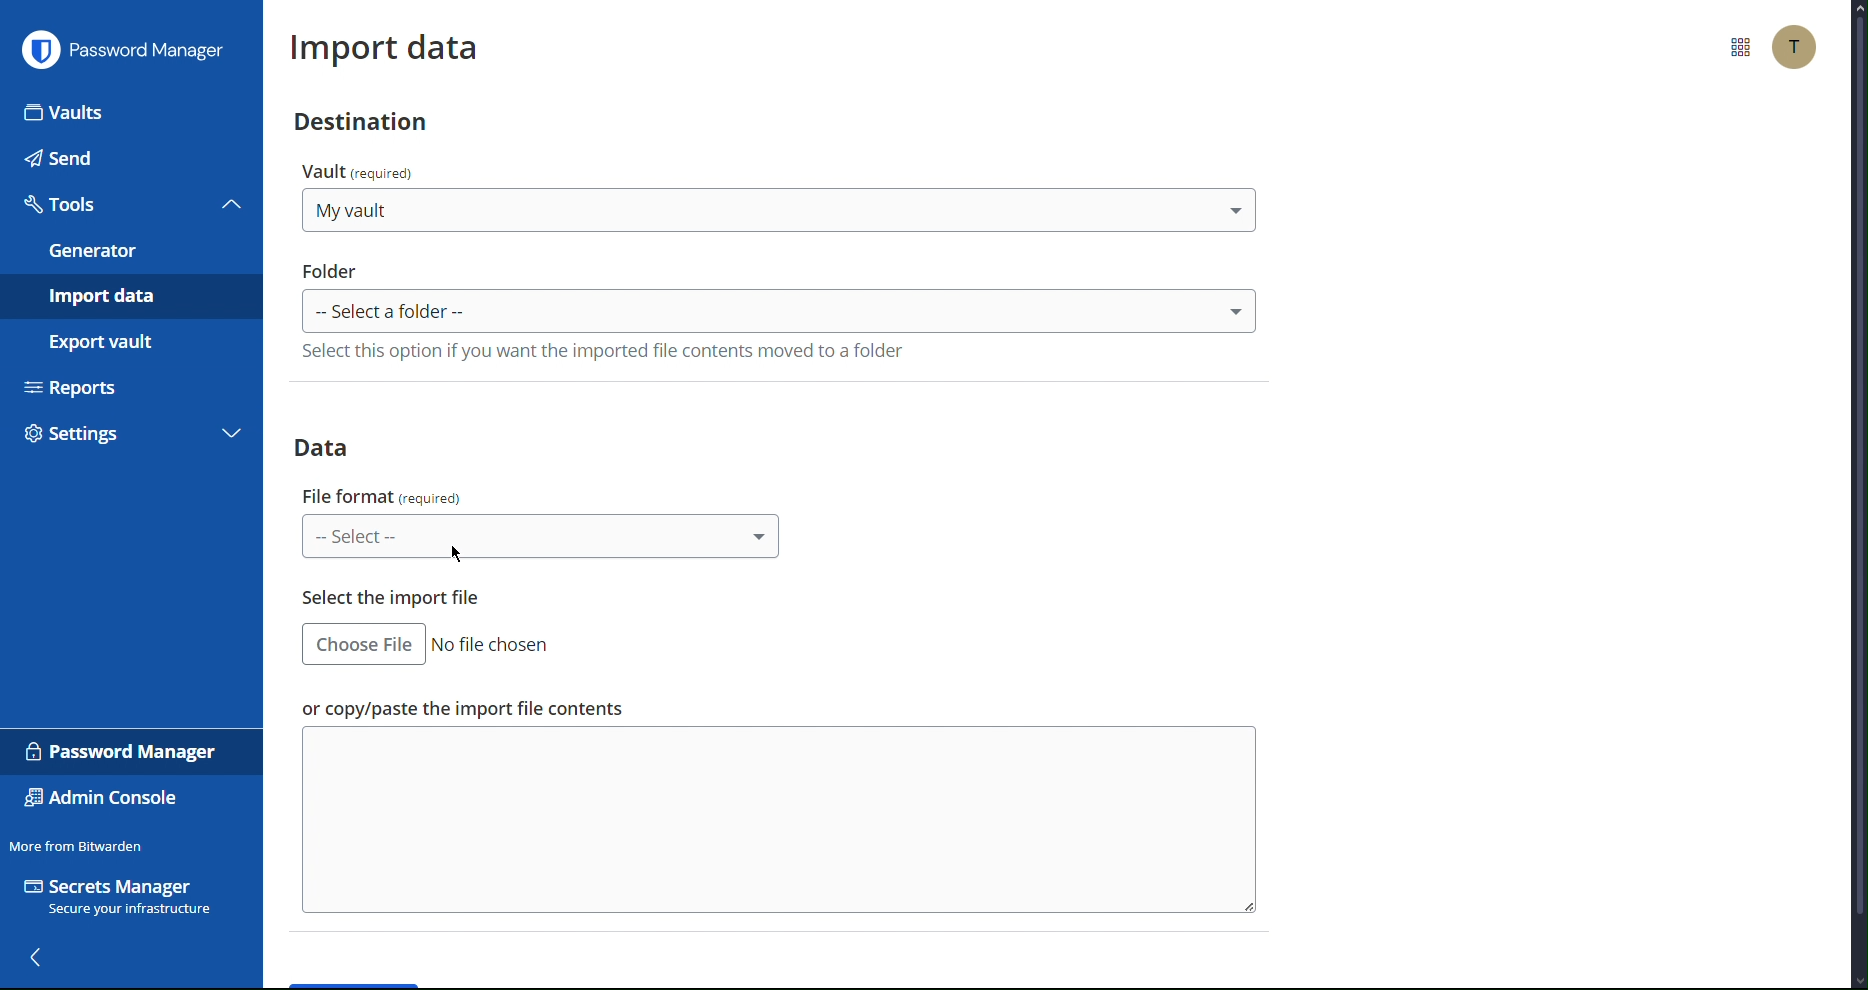  Describe the element at coordinates (106, 204) in the screenshot. I see `Tools` at that location.